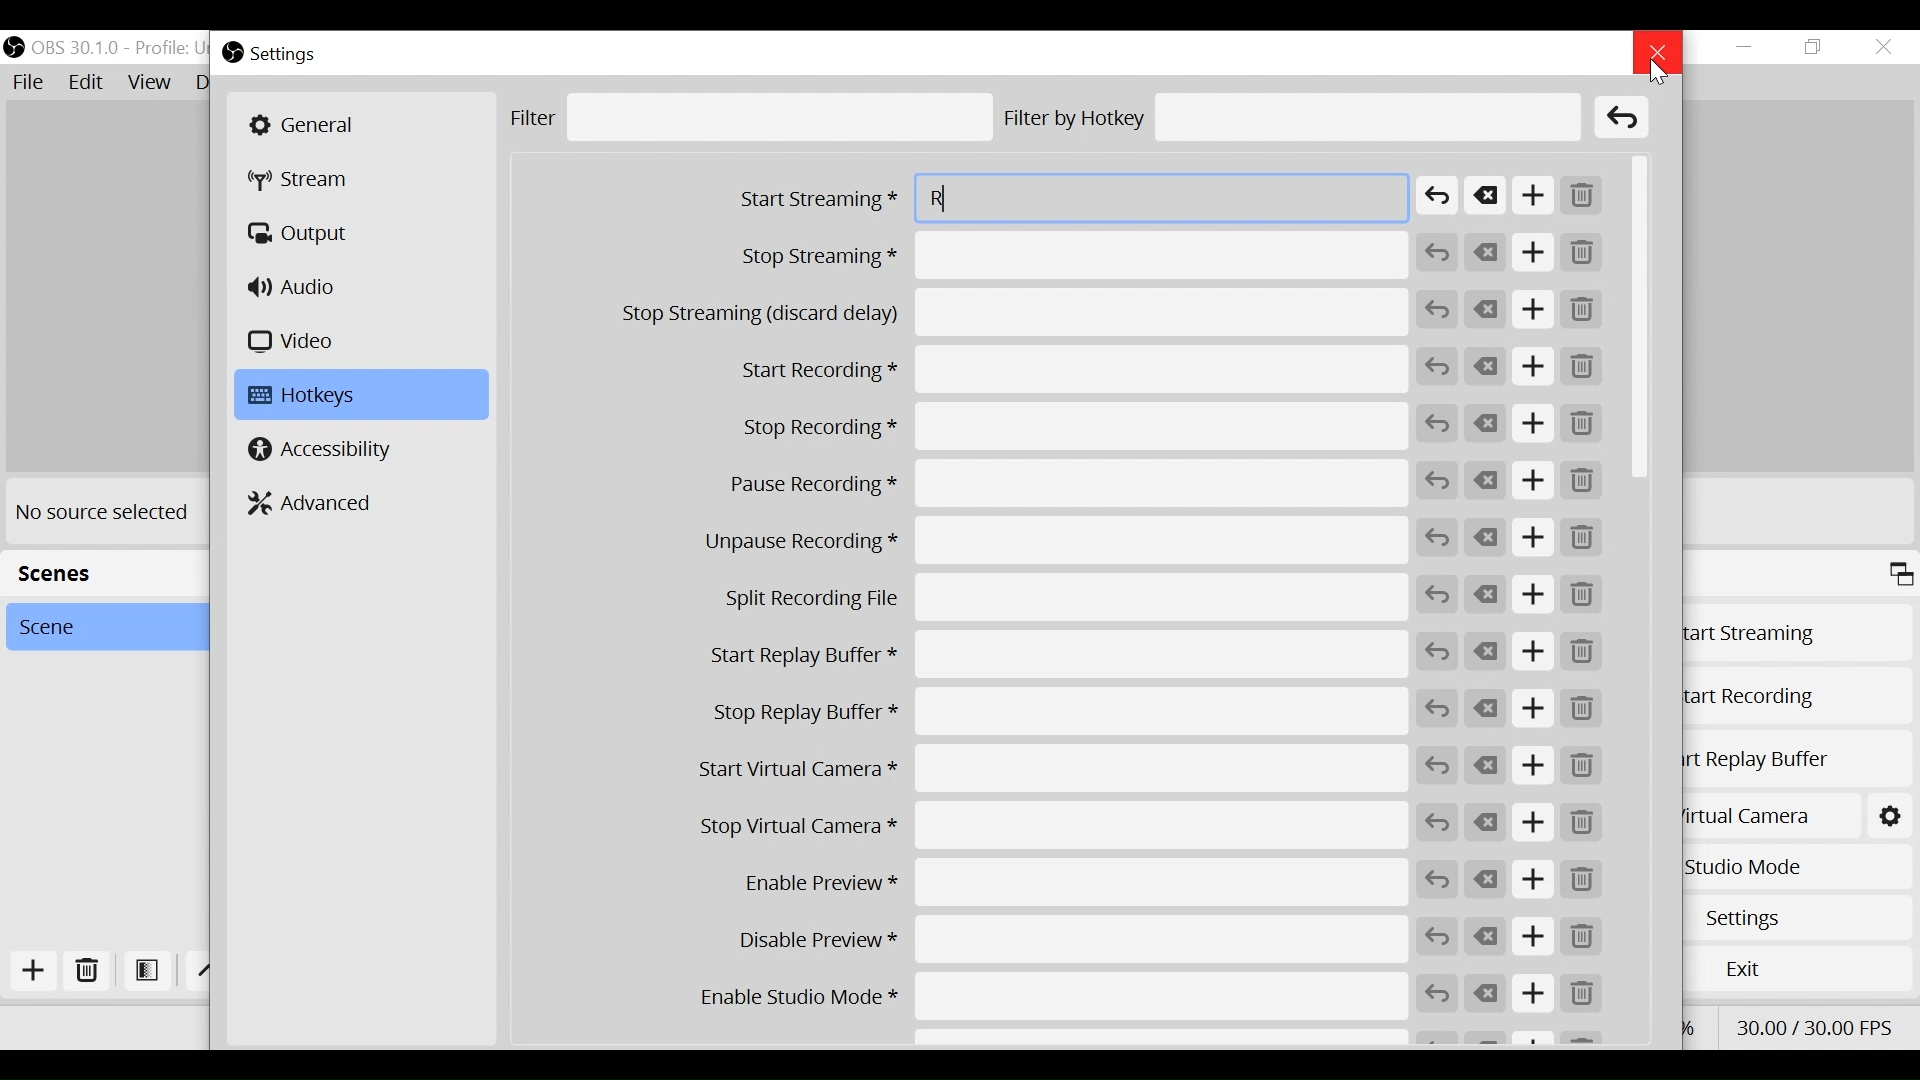  What do you see at coordinates (1582, 484) in the screenshot?
I see `Remove` at bounding box center [1582, 484].